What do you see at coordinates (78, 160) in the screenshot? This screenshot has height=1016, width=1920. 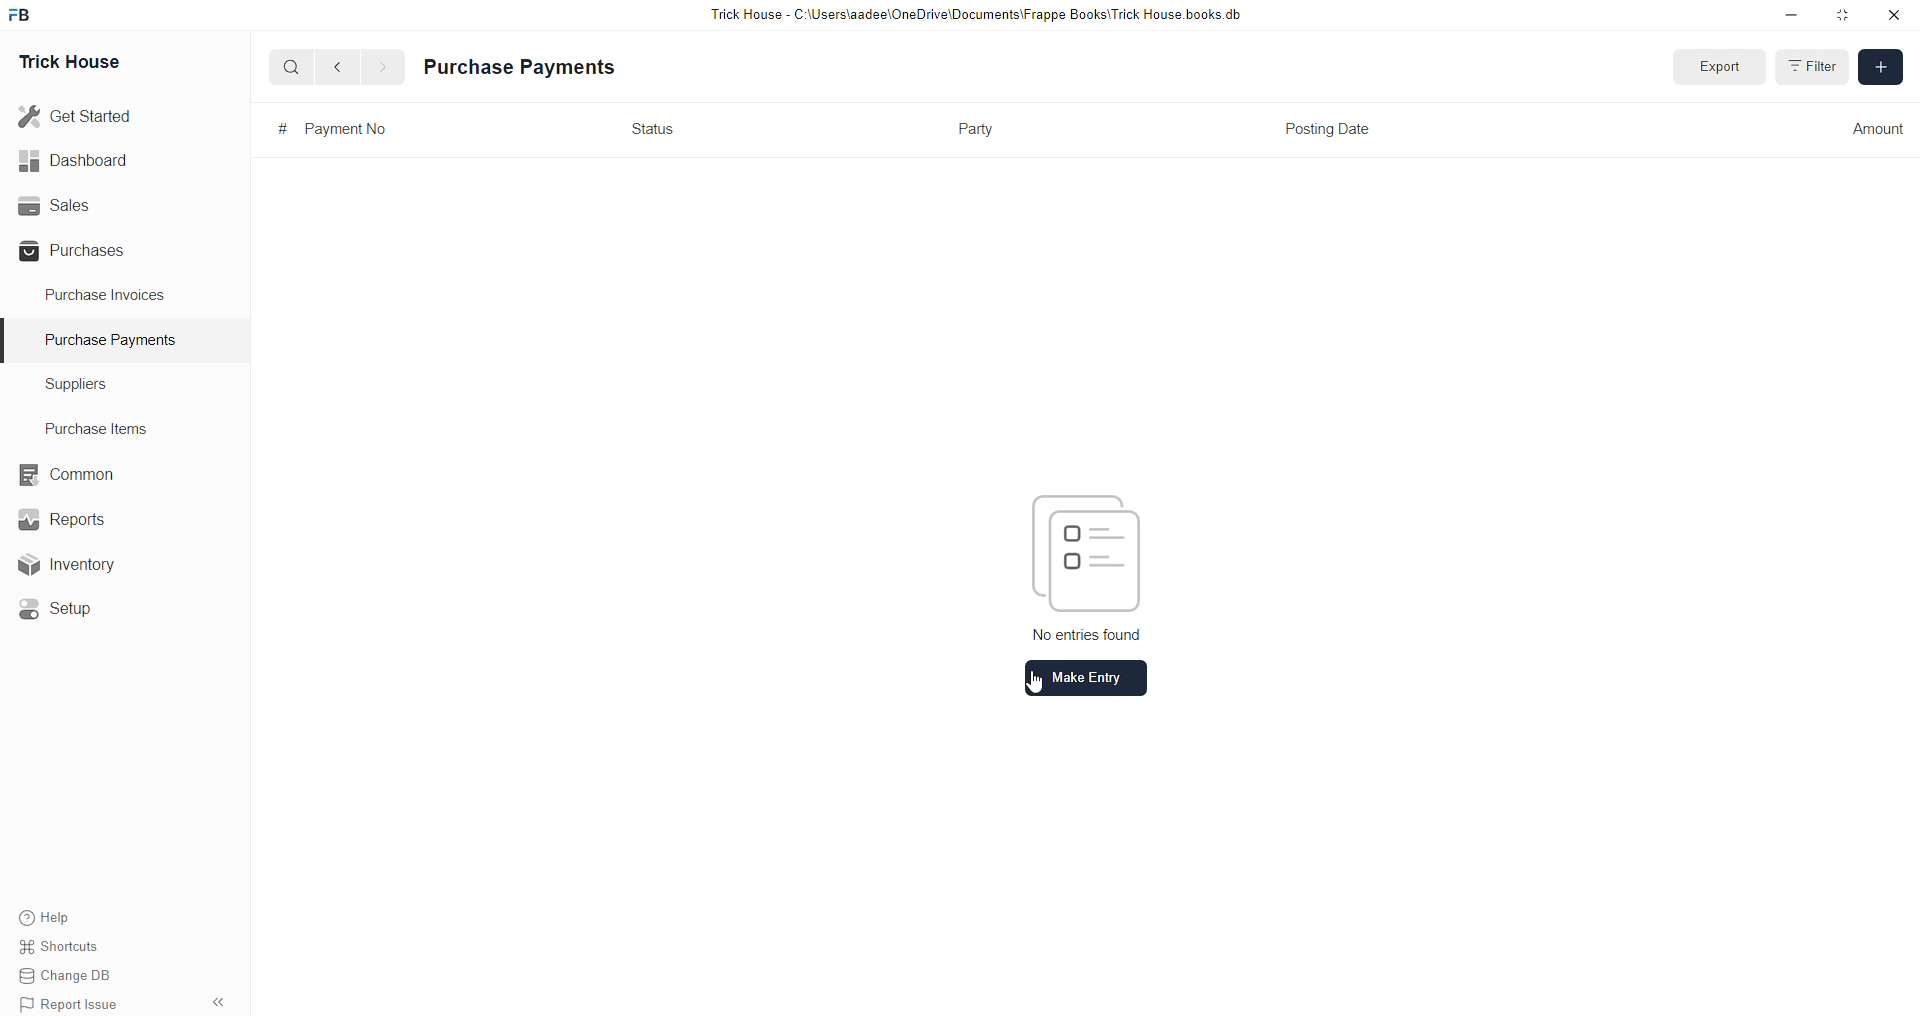 I see `Dashboard` at bounding box center [78, 160].